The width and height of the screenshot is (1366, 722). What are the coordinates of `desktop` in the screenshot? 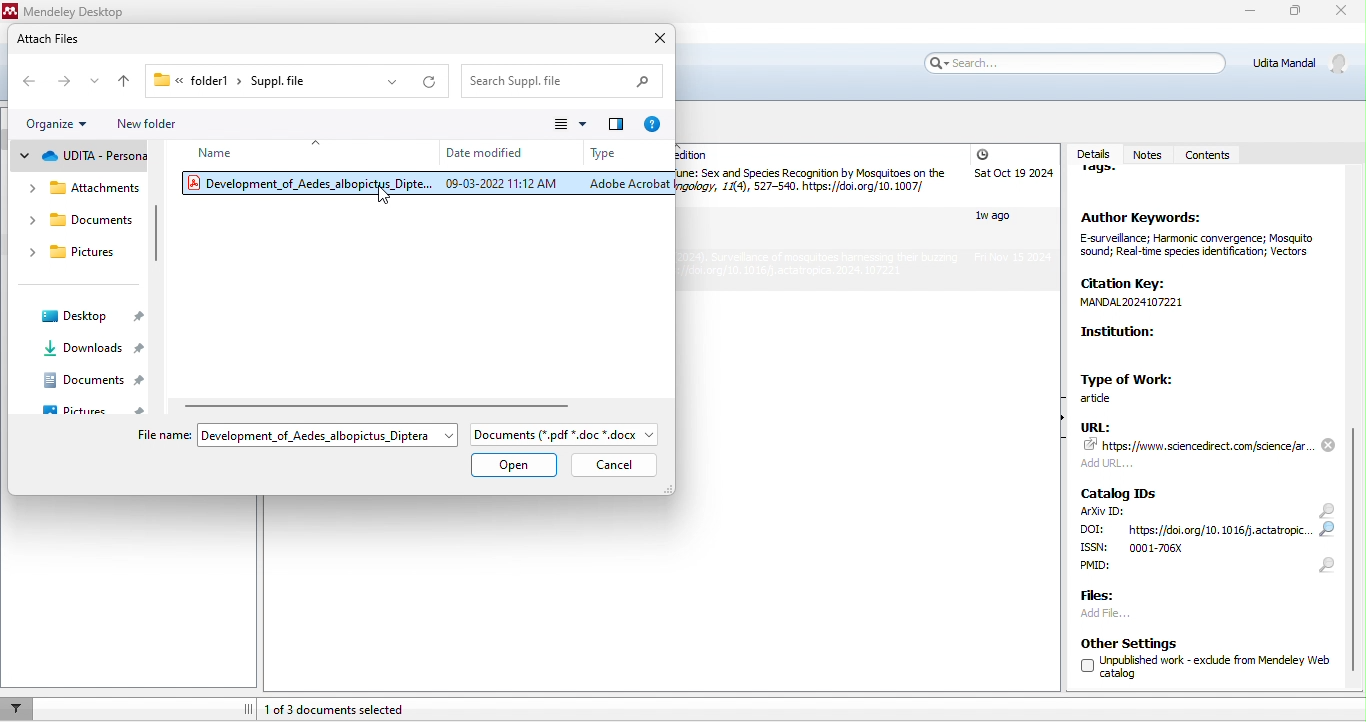 It's located at (91, 318).